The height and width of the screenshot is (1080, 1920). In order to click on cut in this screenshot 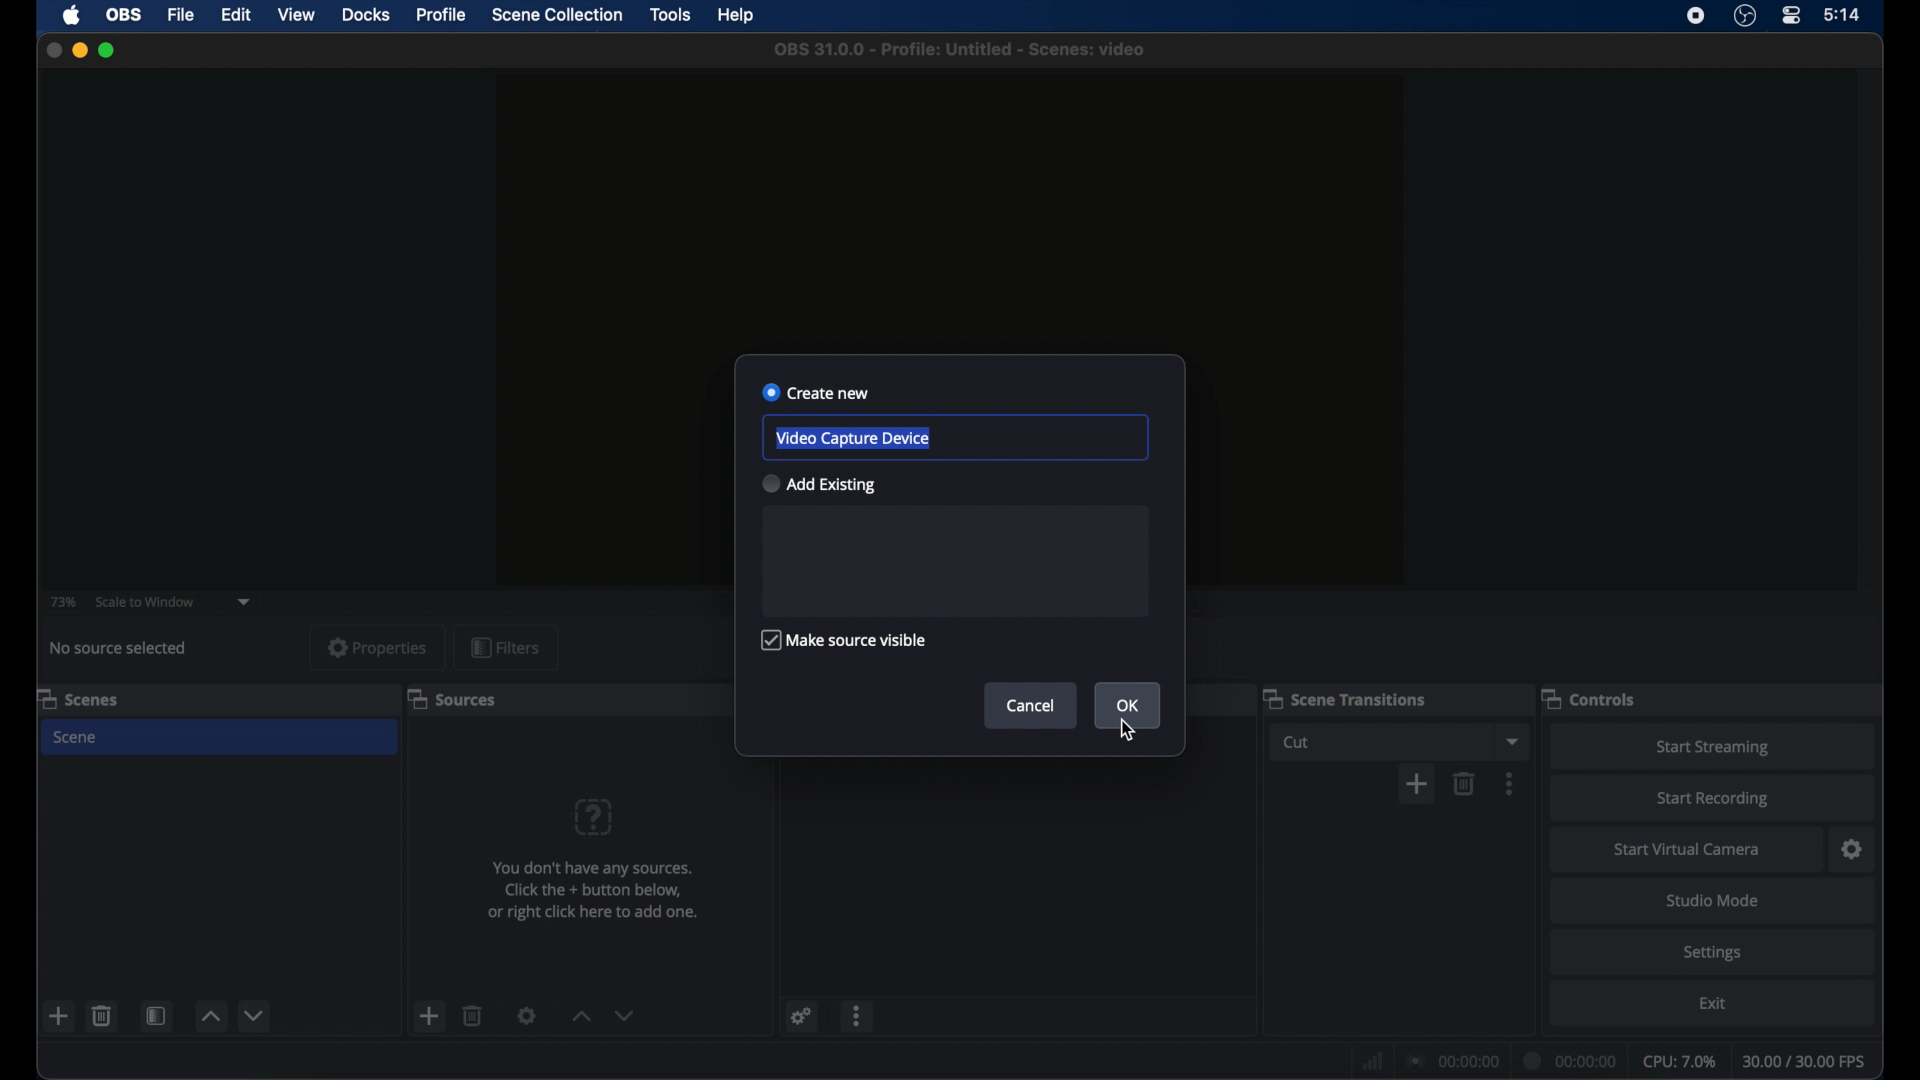, I will do `click(1300, 743)`.